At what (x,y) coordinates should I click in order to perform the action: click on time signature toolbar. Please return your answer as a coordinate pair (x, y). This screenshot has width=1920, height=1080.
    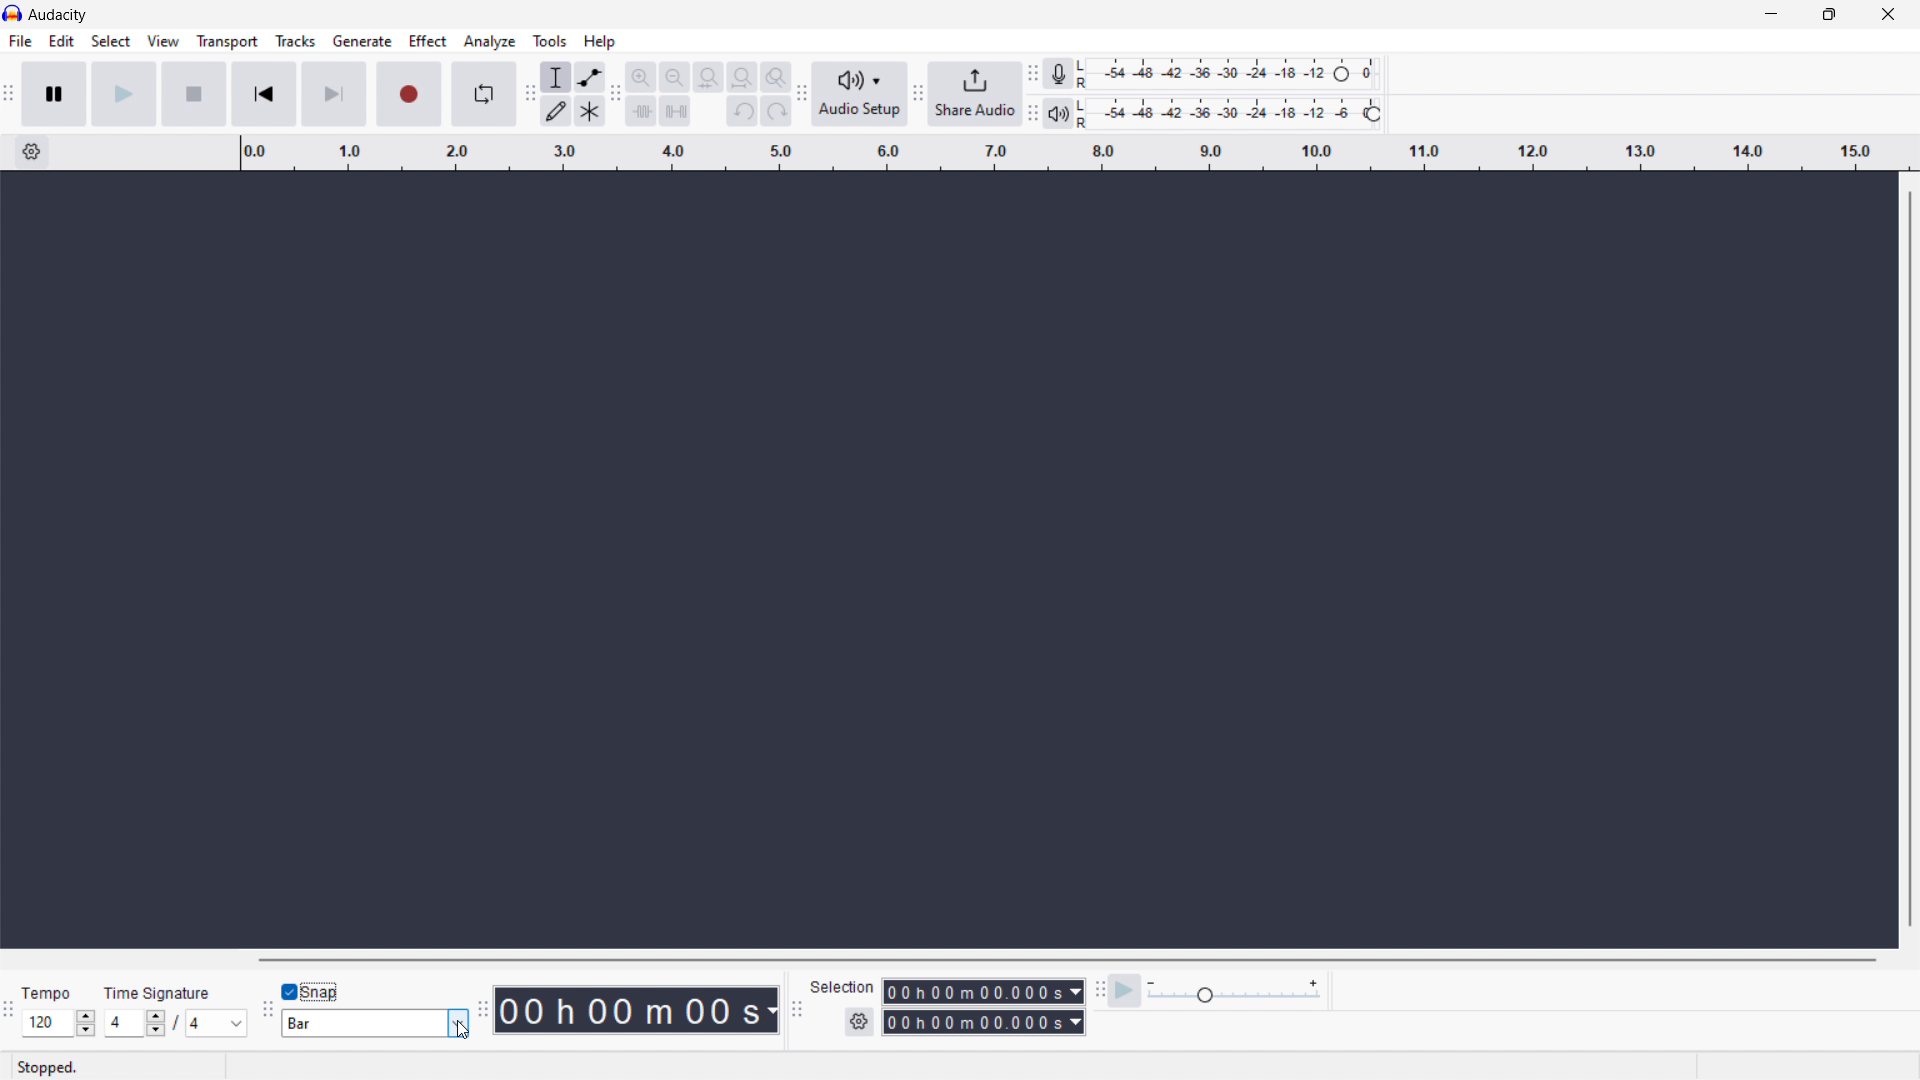
    Looking at the image, I should click on (12, 1010).